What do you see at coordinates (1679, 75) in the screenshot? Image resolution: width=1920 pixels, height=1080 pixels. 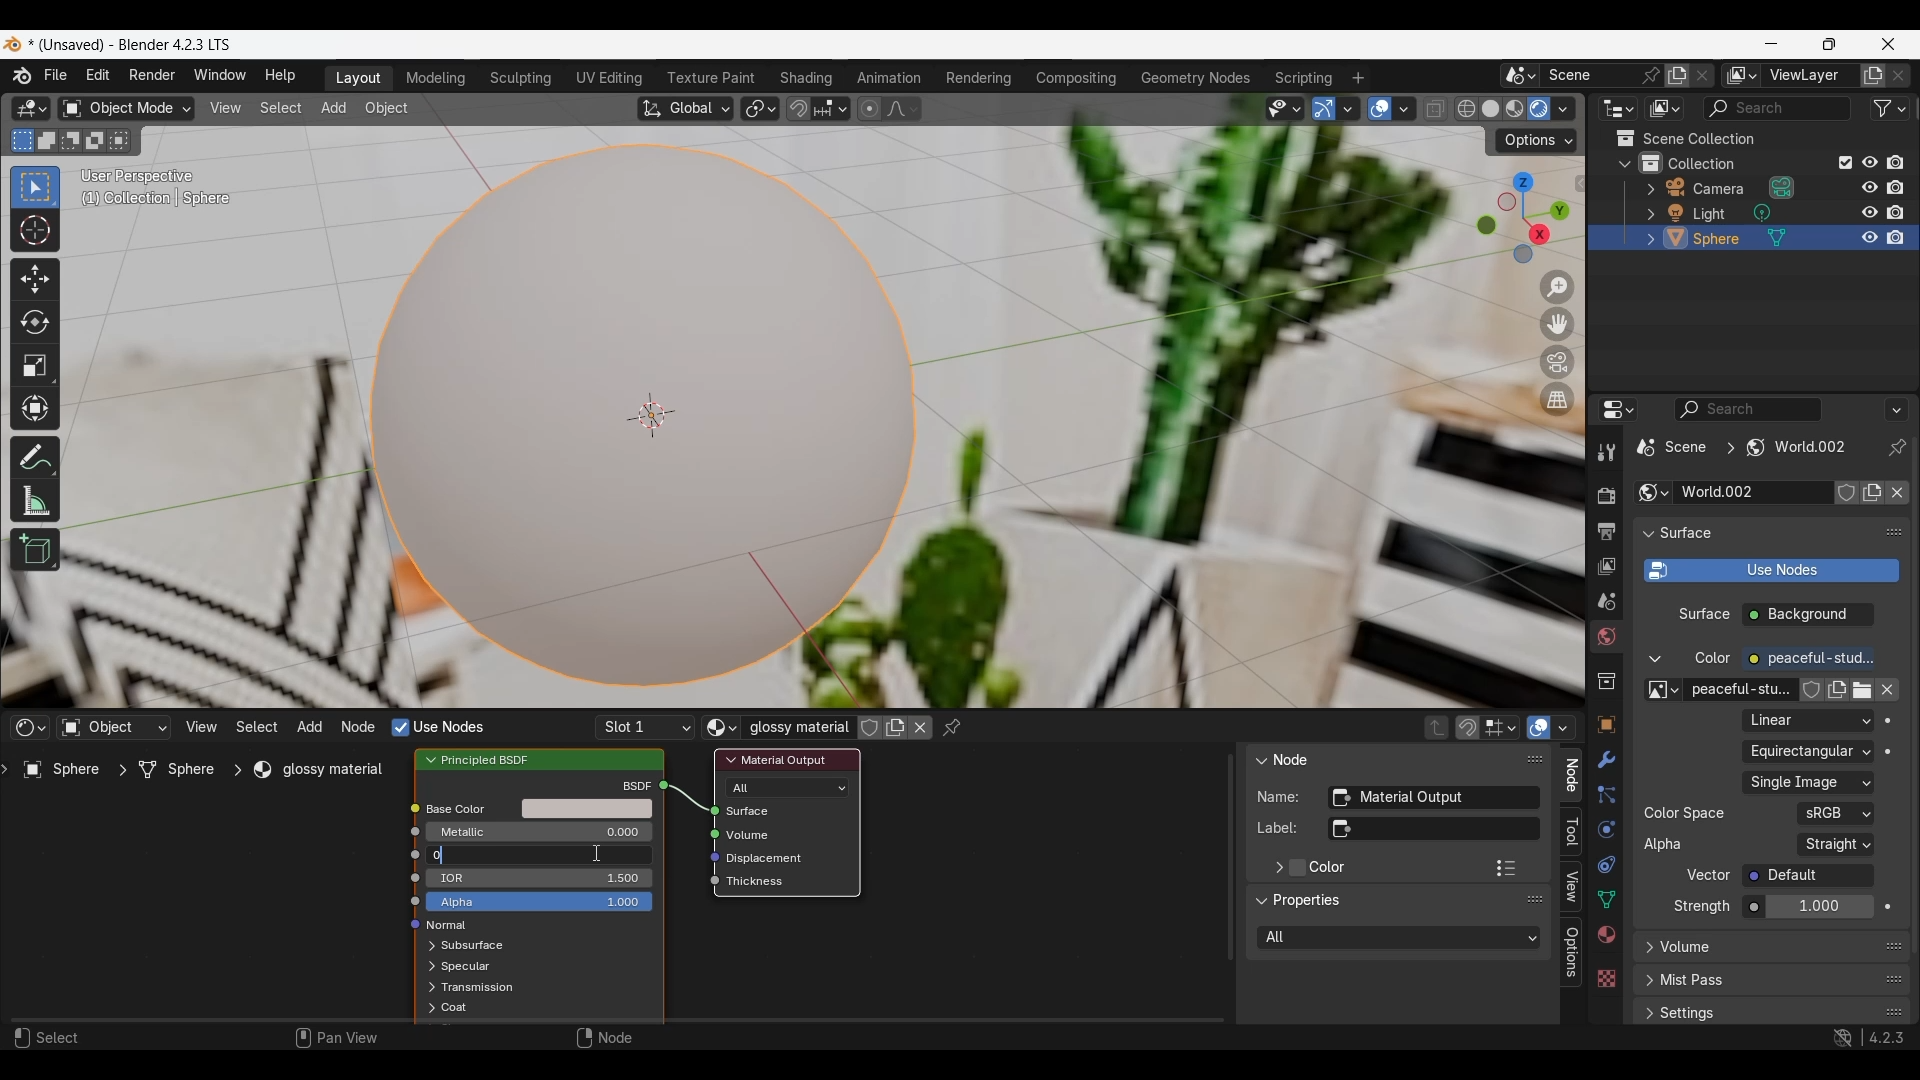 I see `Add new scene` at bounding box center [1679, 75].